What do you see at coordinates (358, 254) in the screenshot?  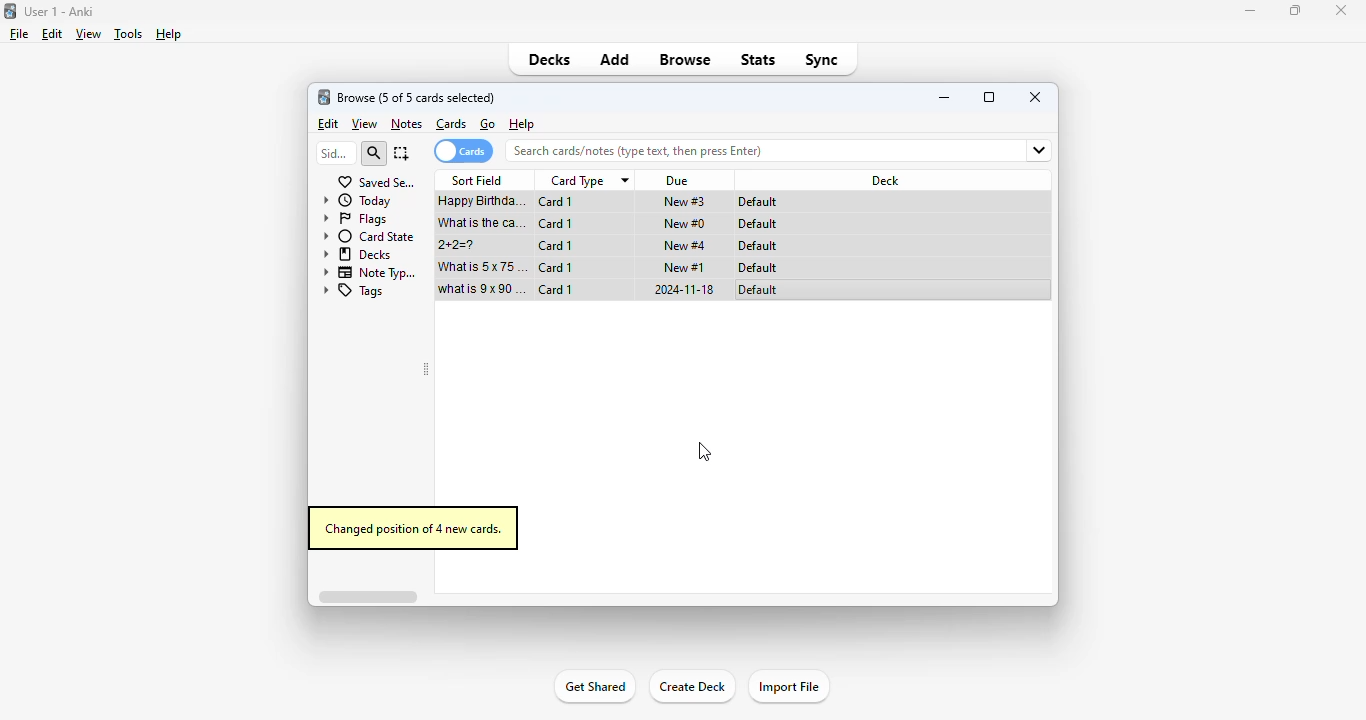 I see `decks` at bounding box center [358, 254].